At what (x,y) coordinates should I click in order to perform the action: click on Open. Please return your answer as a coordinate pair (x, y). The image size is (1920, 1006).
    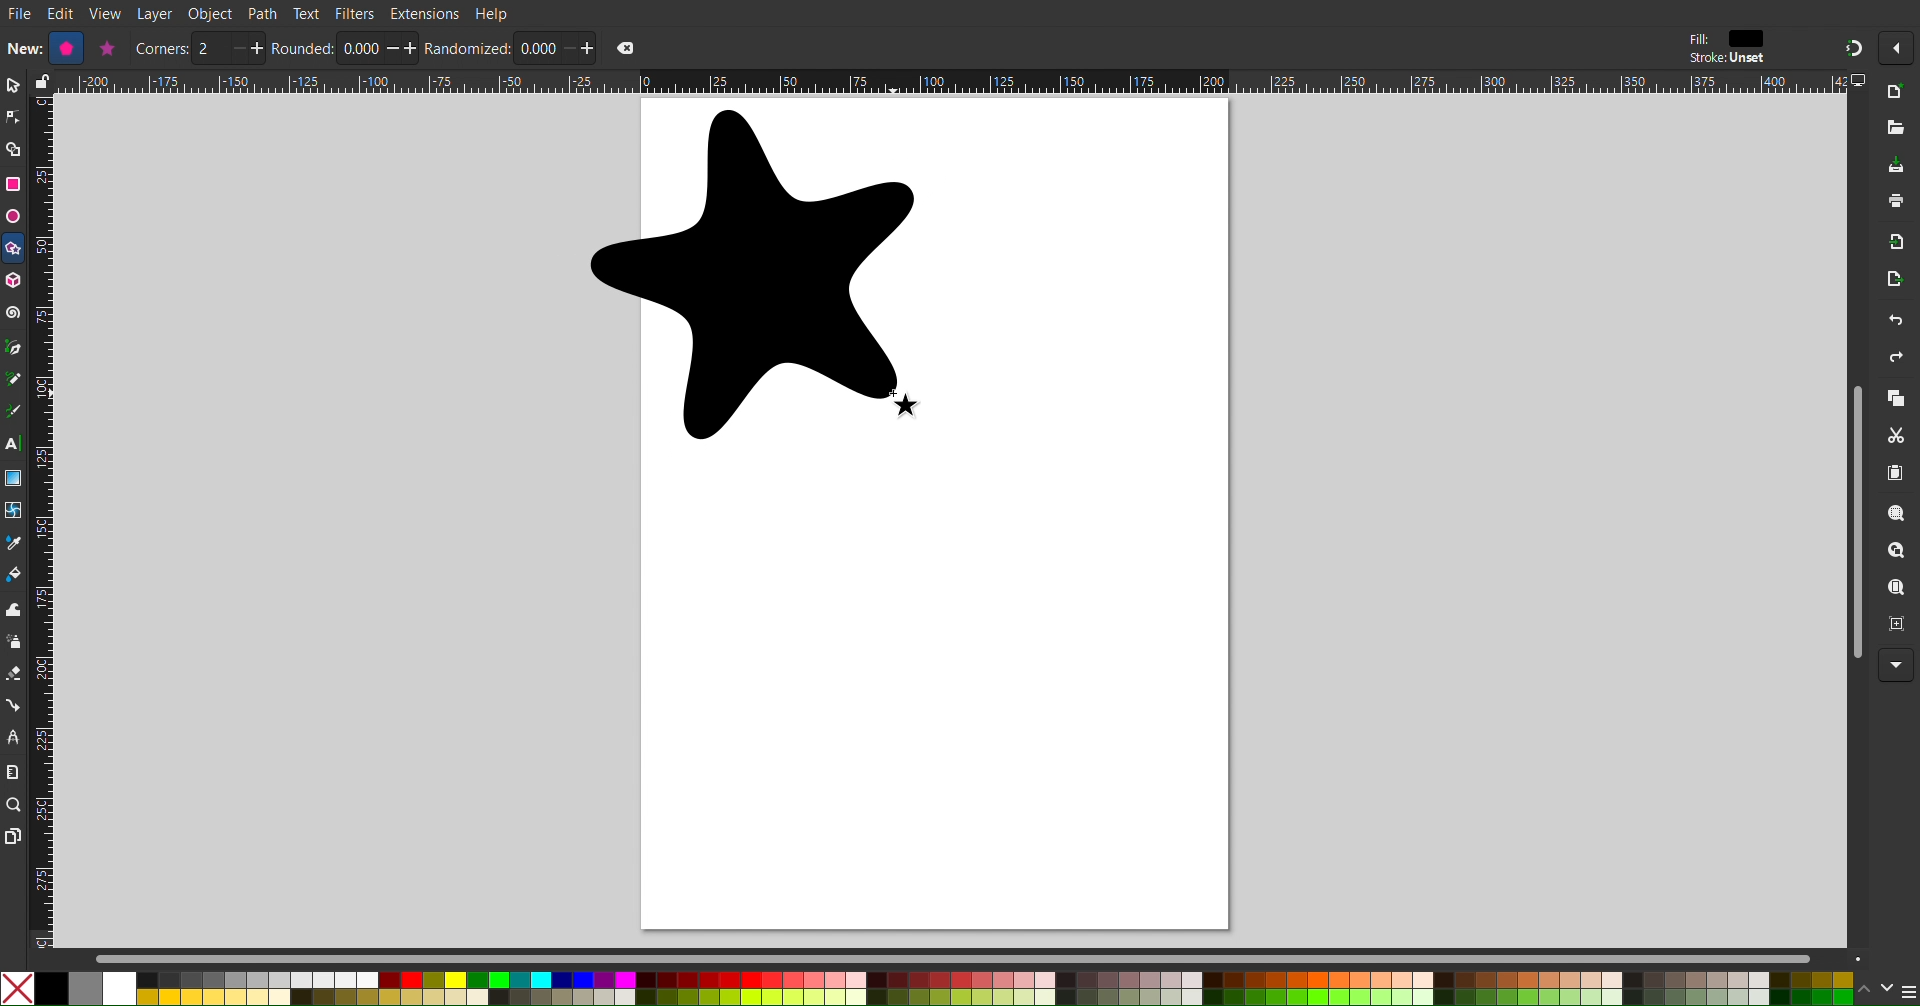
    Looking at the image, I should click on (1897, 129).